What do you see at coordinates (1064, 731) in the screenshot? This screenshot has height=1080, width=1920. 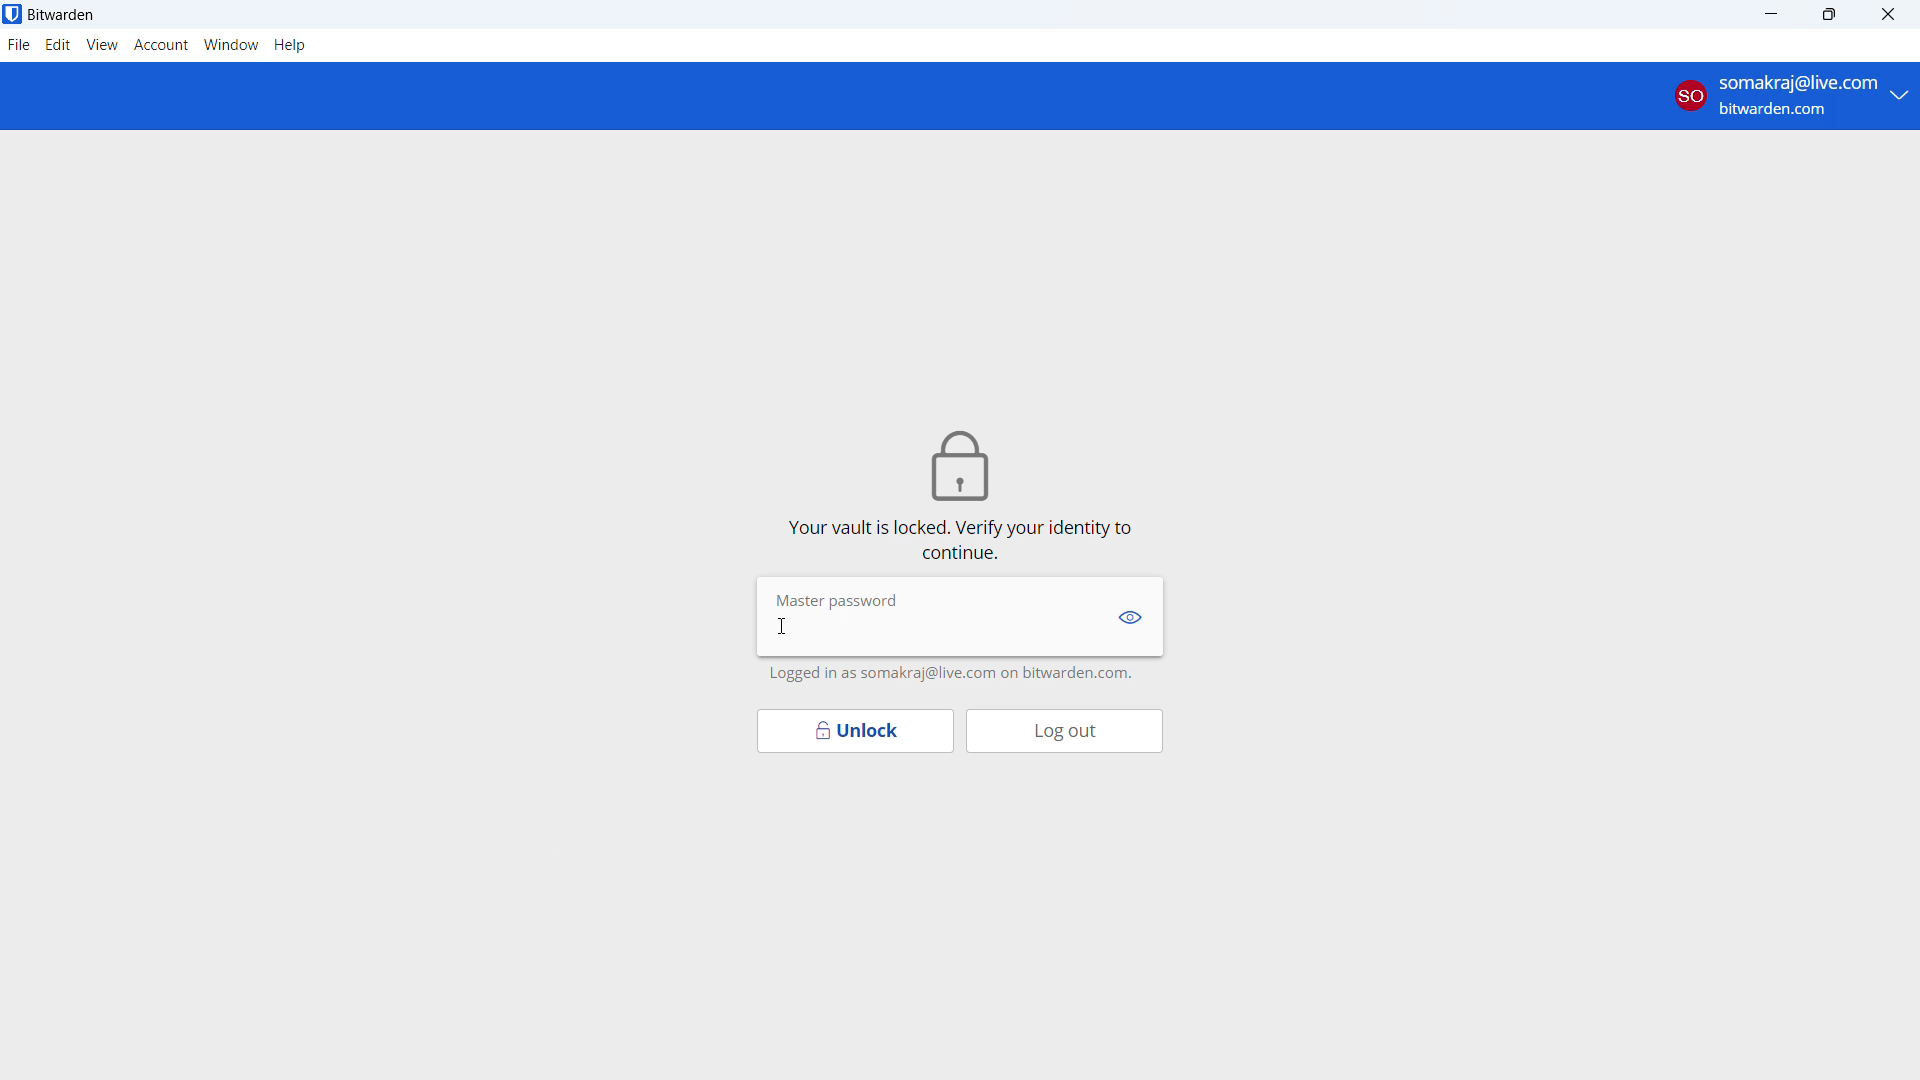 I see `log out` at bounding box center [1064, 731].